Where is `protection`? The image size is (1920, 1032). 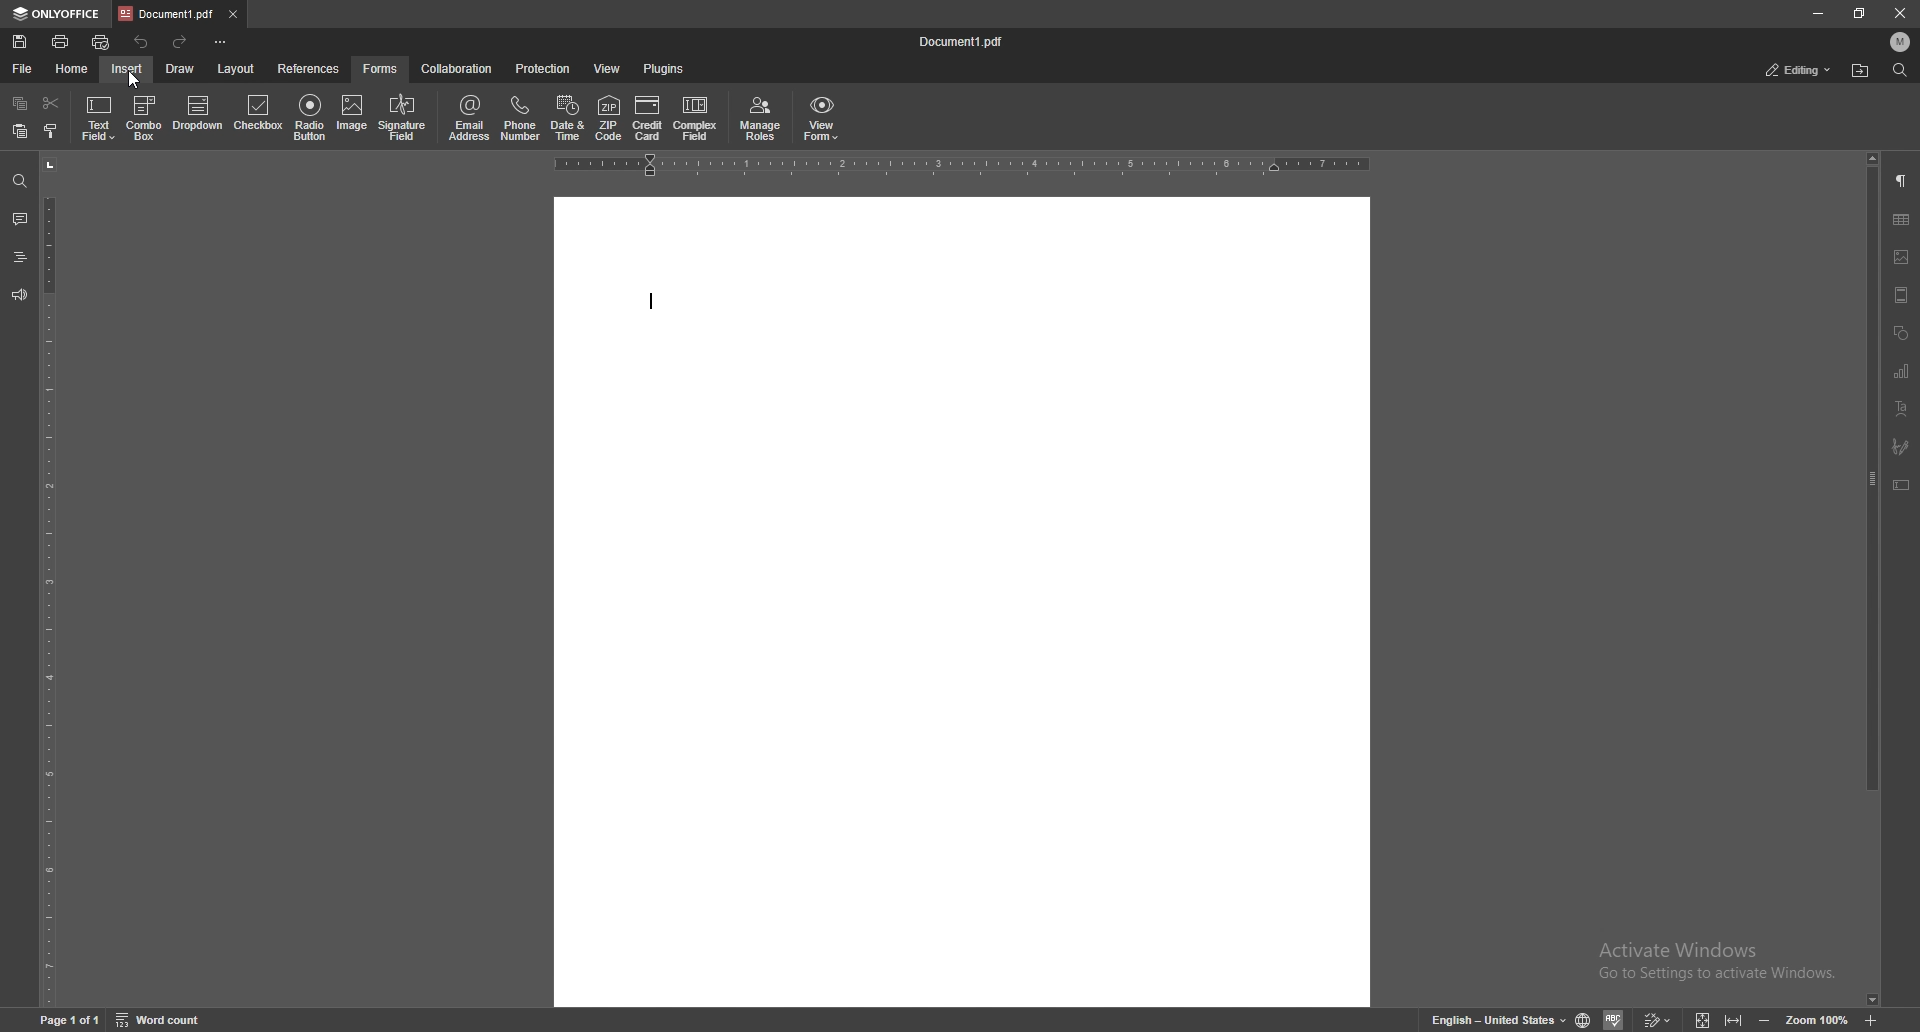 protection is located at coordinates (543, 67).